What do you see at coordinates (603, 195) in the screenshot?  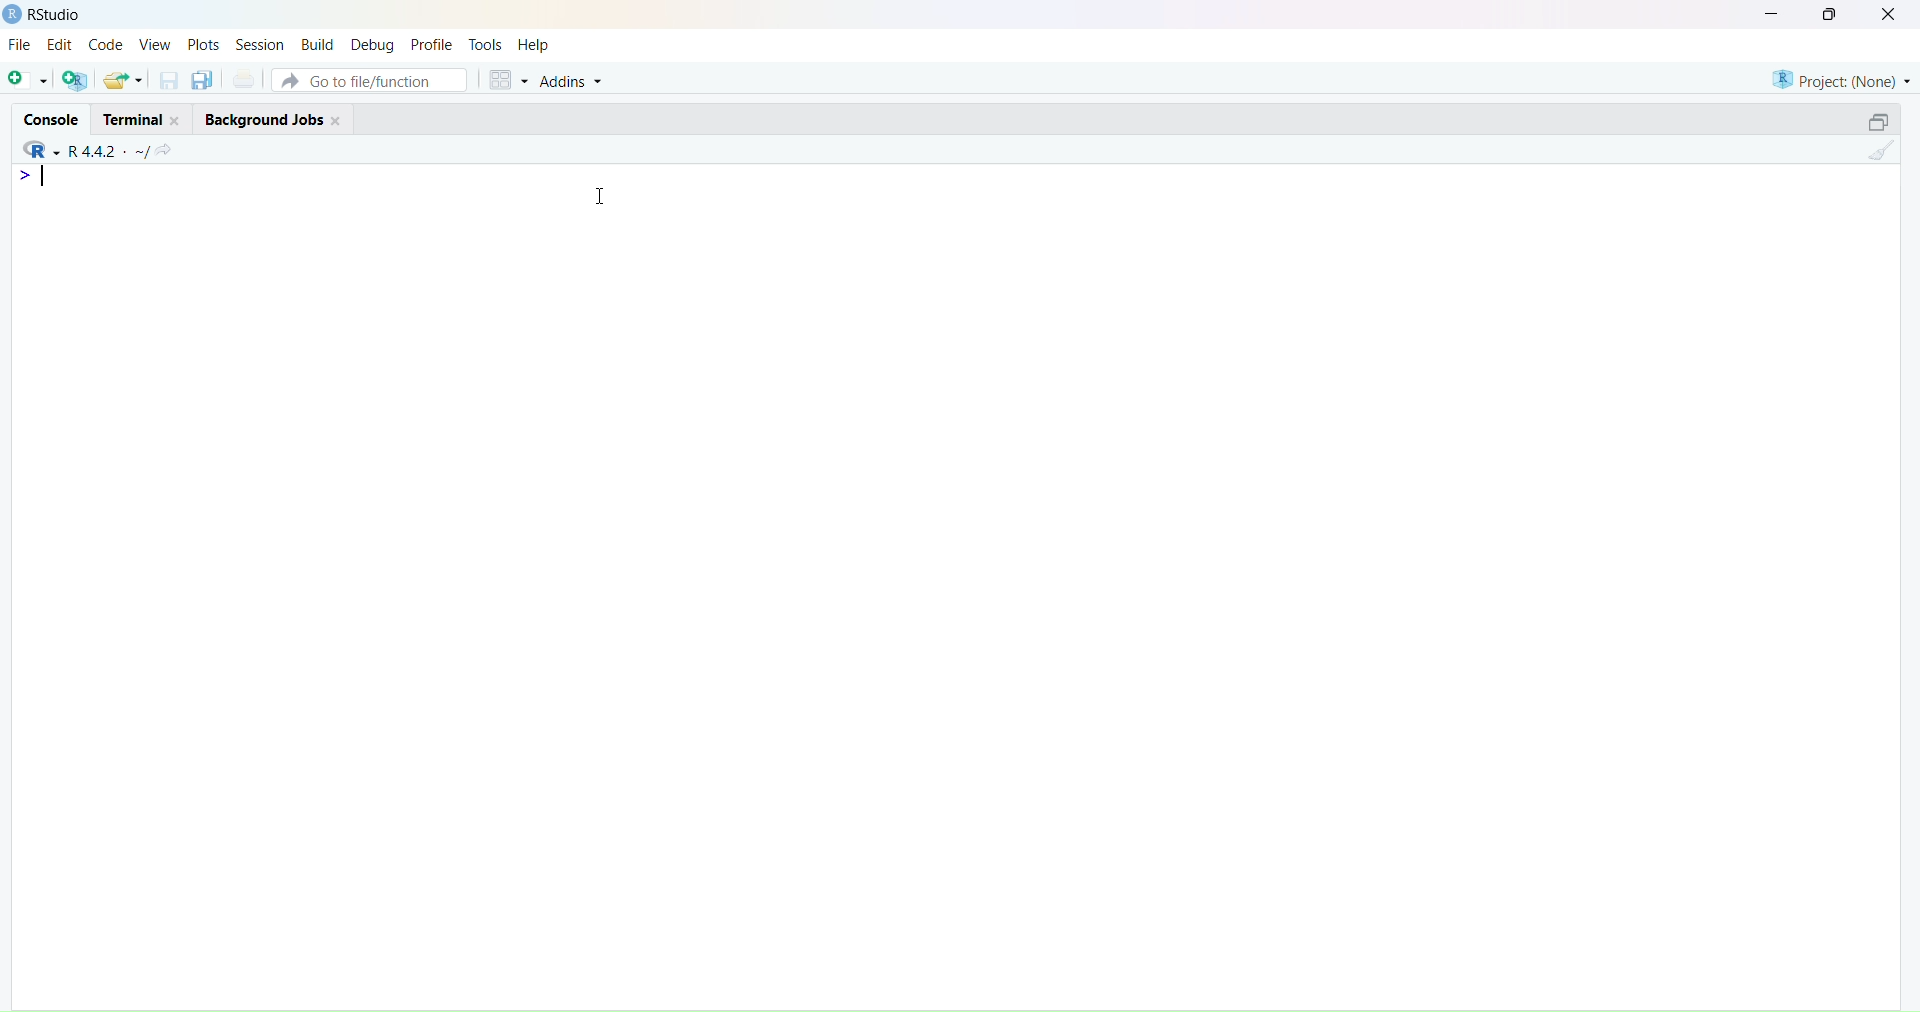 I see `cursor` at bounding box center [603, 195].